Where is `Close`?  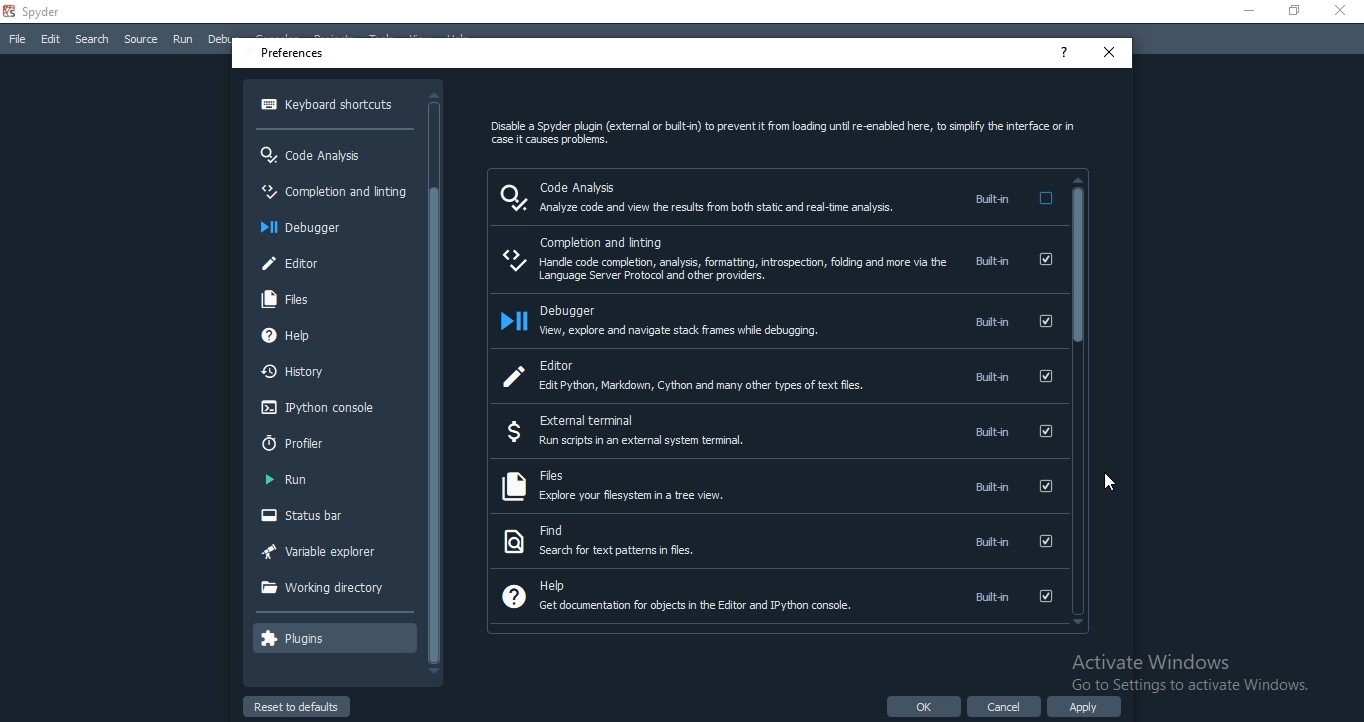
Close is located at coordinates (1344, 11).